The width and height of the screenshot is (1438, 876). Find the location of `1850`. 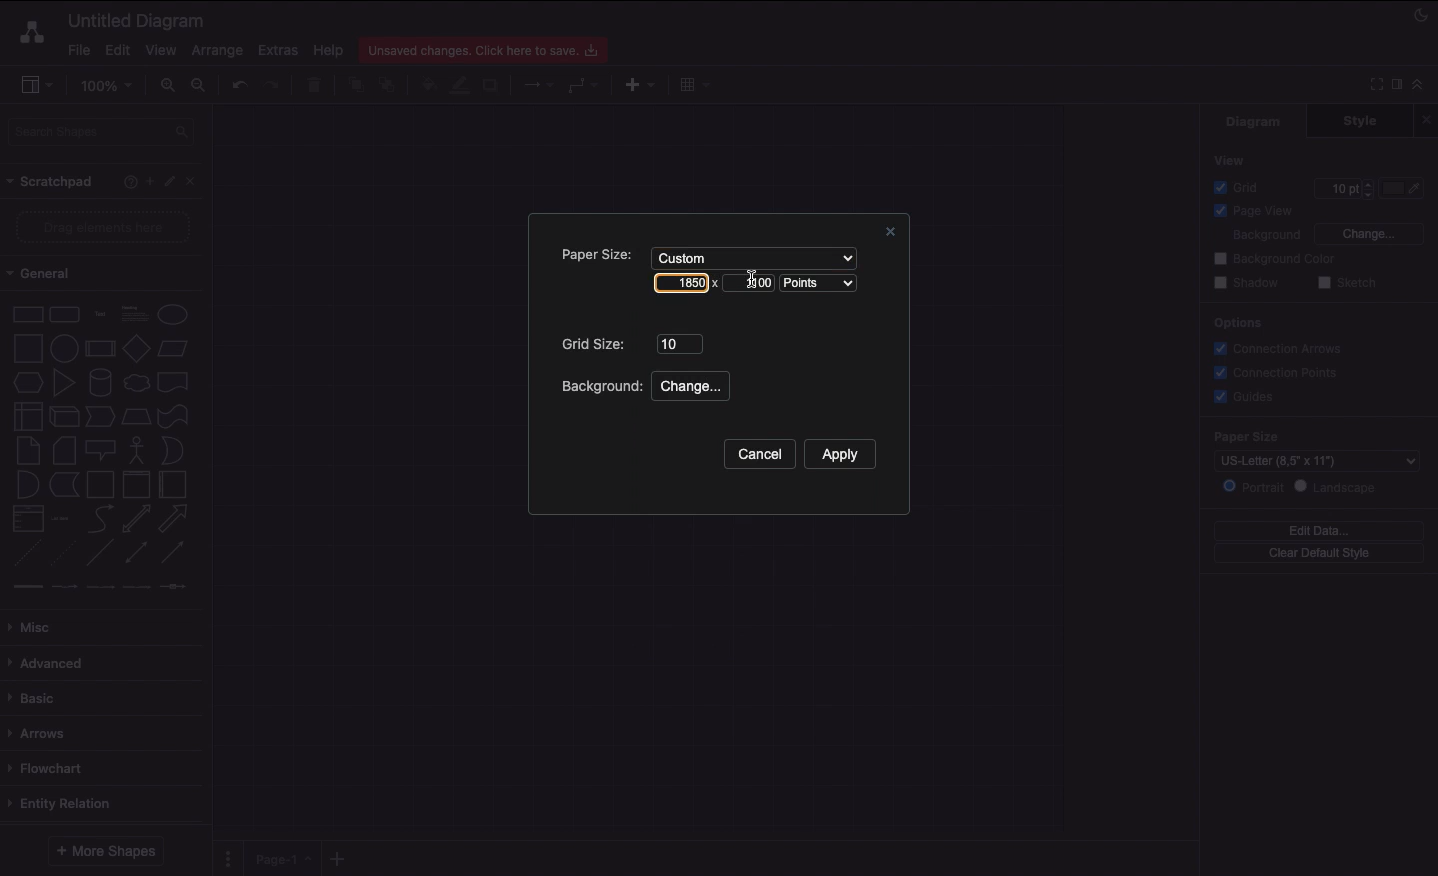

1850 is located at coordinates (683, 282).